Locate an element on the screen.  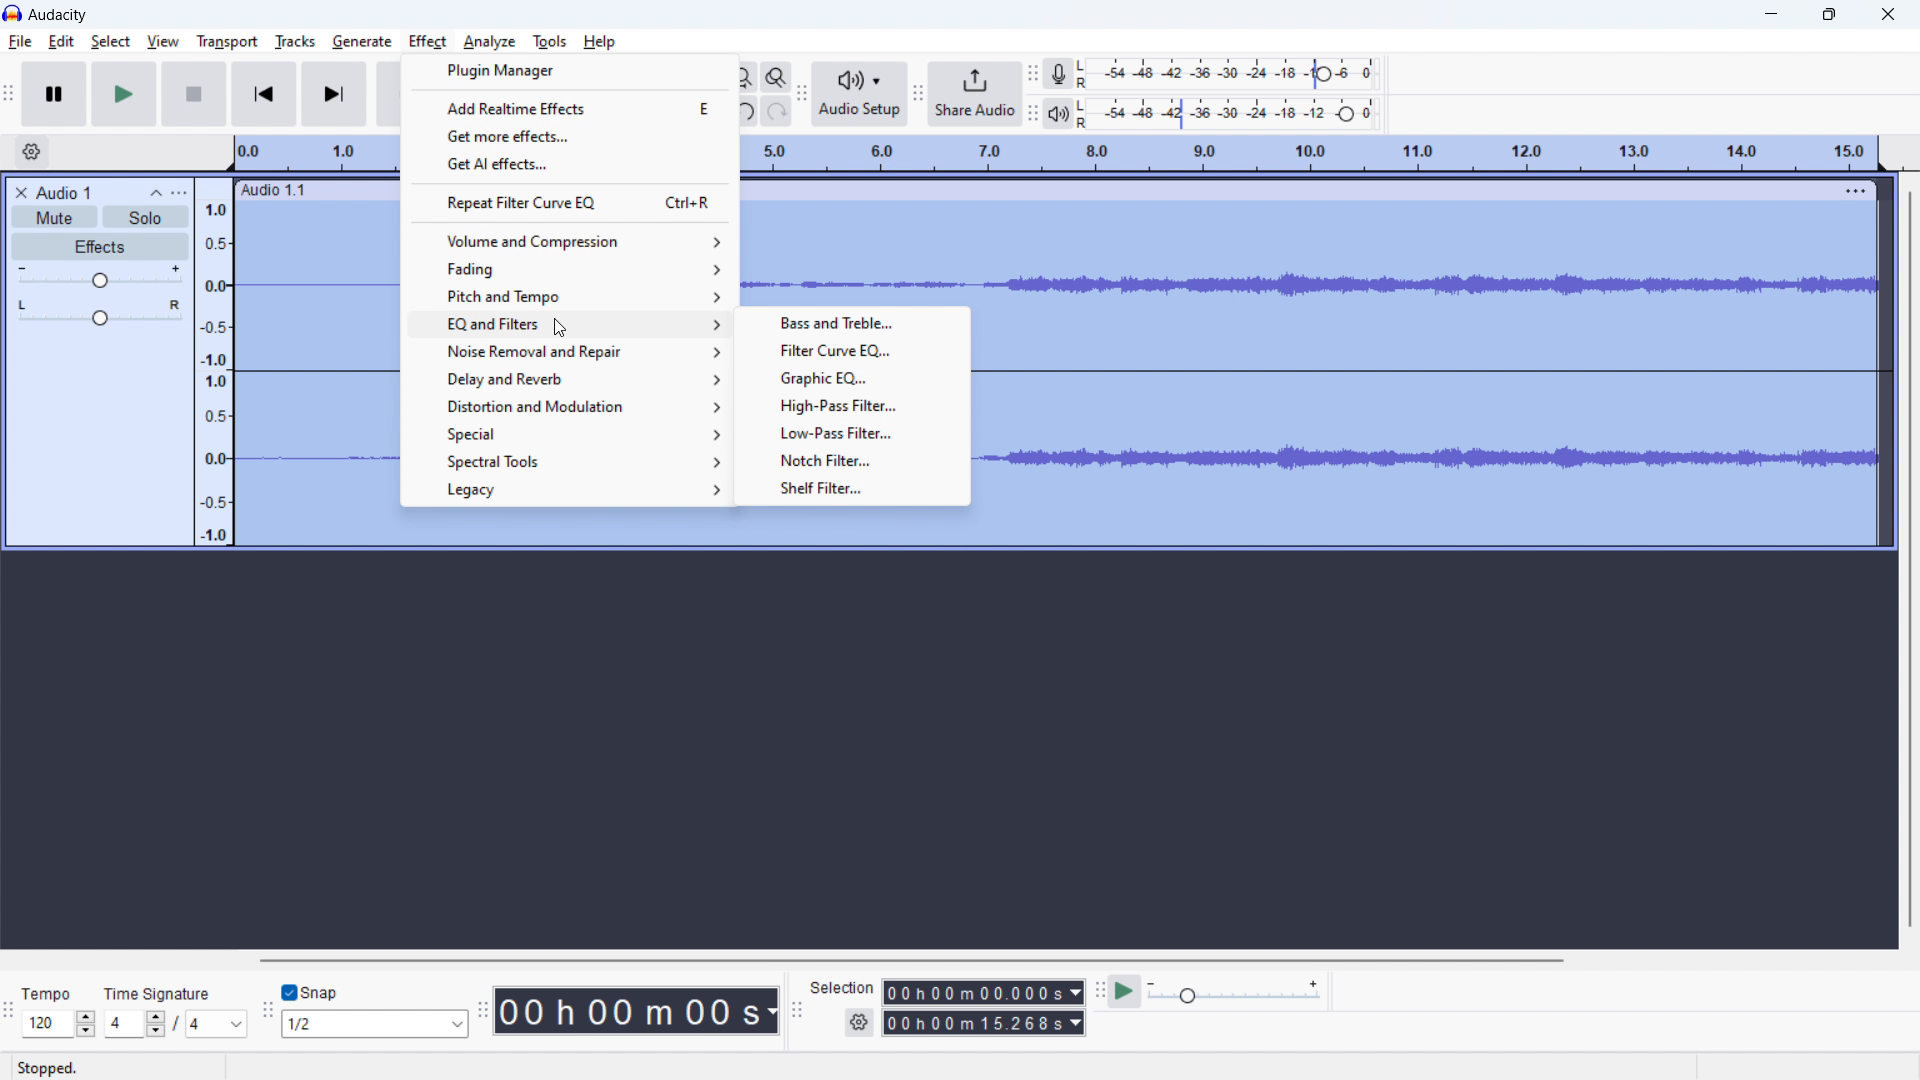
redo is located at coordinates (779, 110).